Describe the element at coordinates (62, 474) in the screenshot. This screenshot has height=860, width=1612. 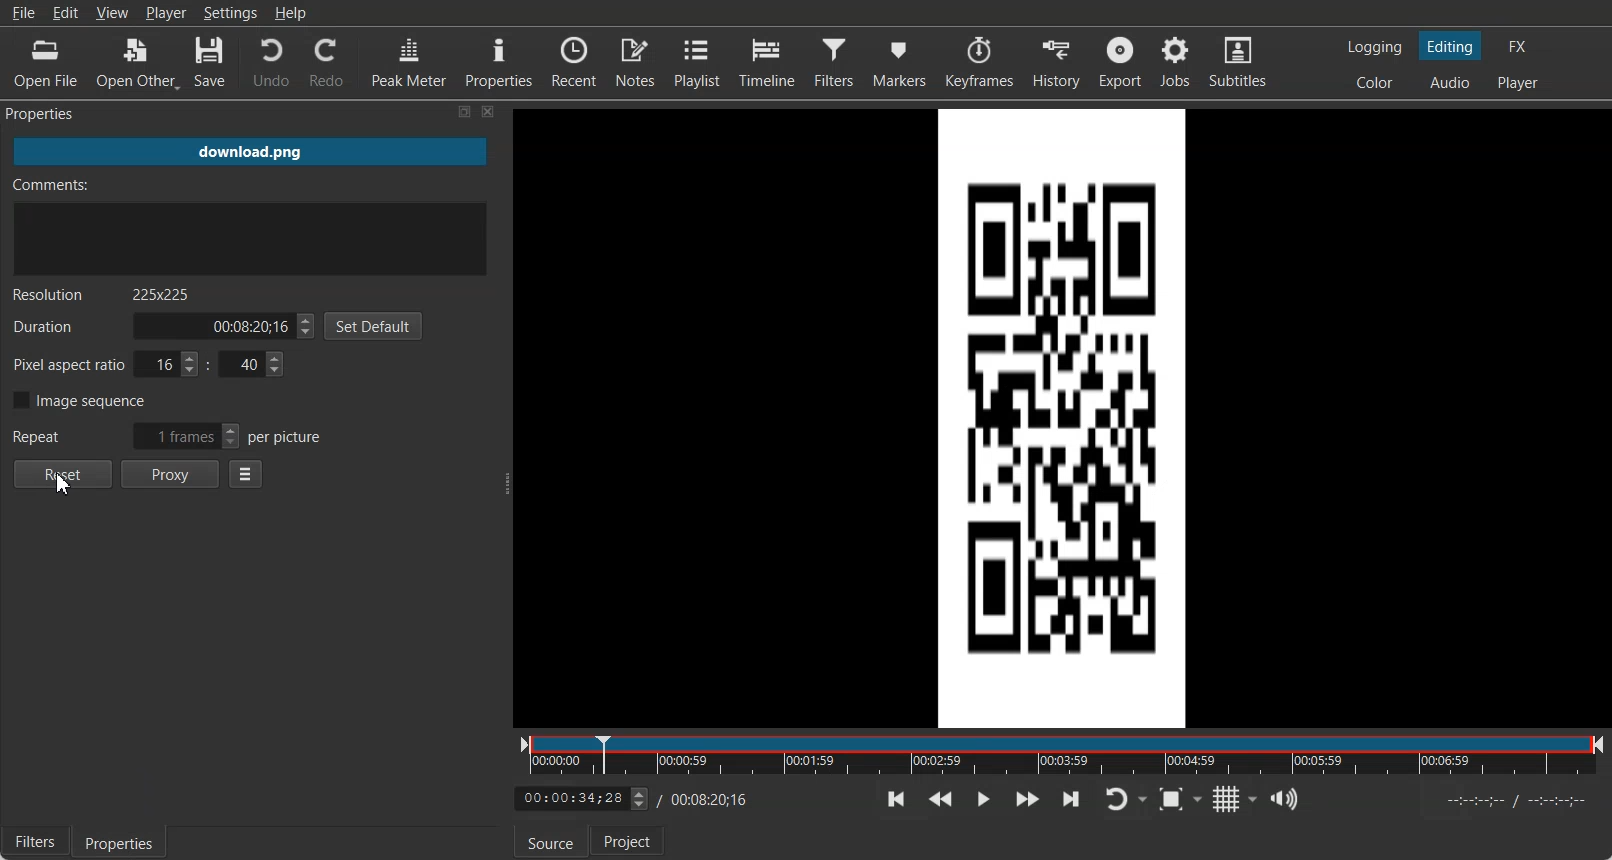
I see `Reset` at that location.